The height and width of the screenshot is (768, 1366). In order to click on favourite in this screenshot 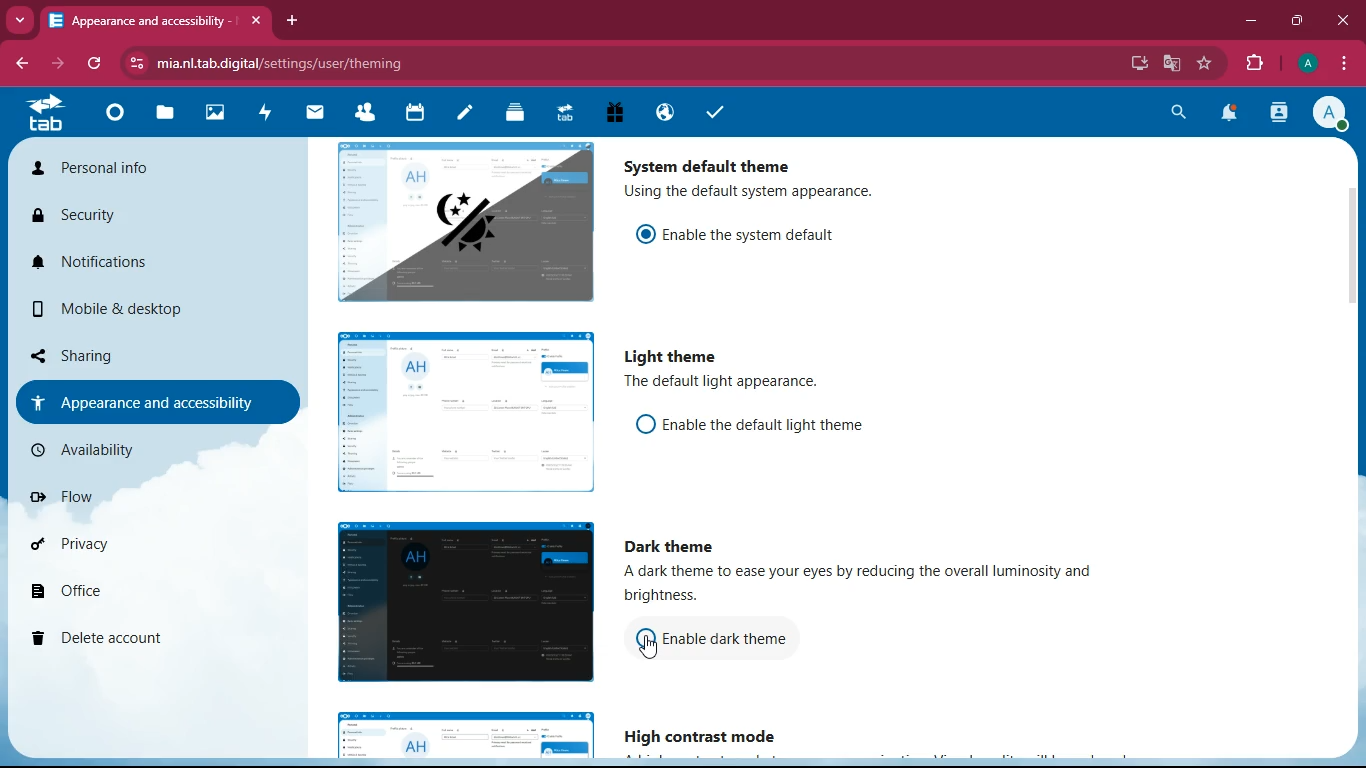, I will do `click(1207, 64)`.